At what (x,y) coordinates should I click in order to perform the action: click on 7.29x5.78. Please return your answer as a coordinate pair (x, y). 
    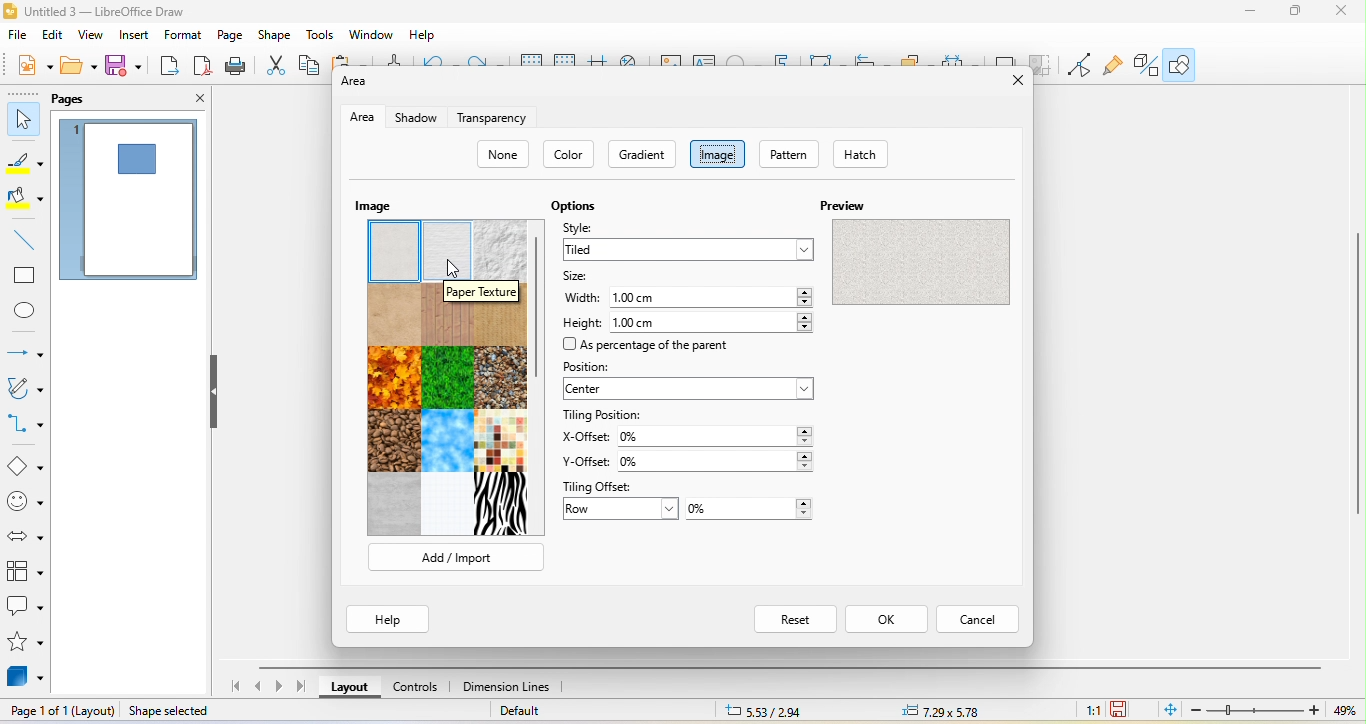
    Looking at the image, I should click on (945, 711).